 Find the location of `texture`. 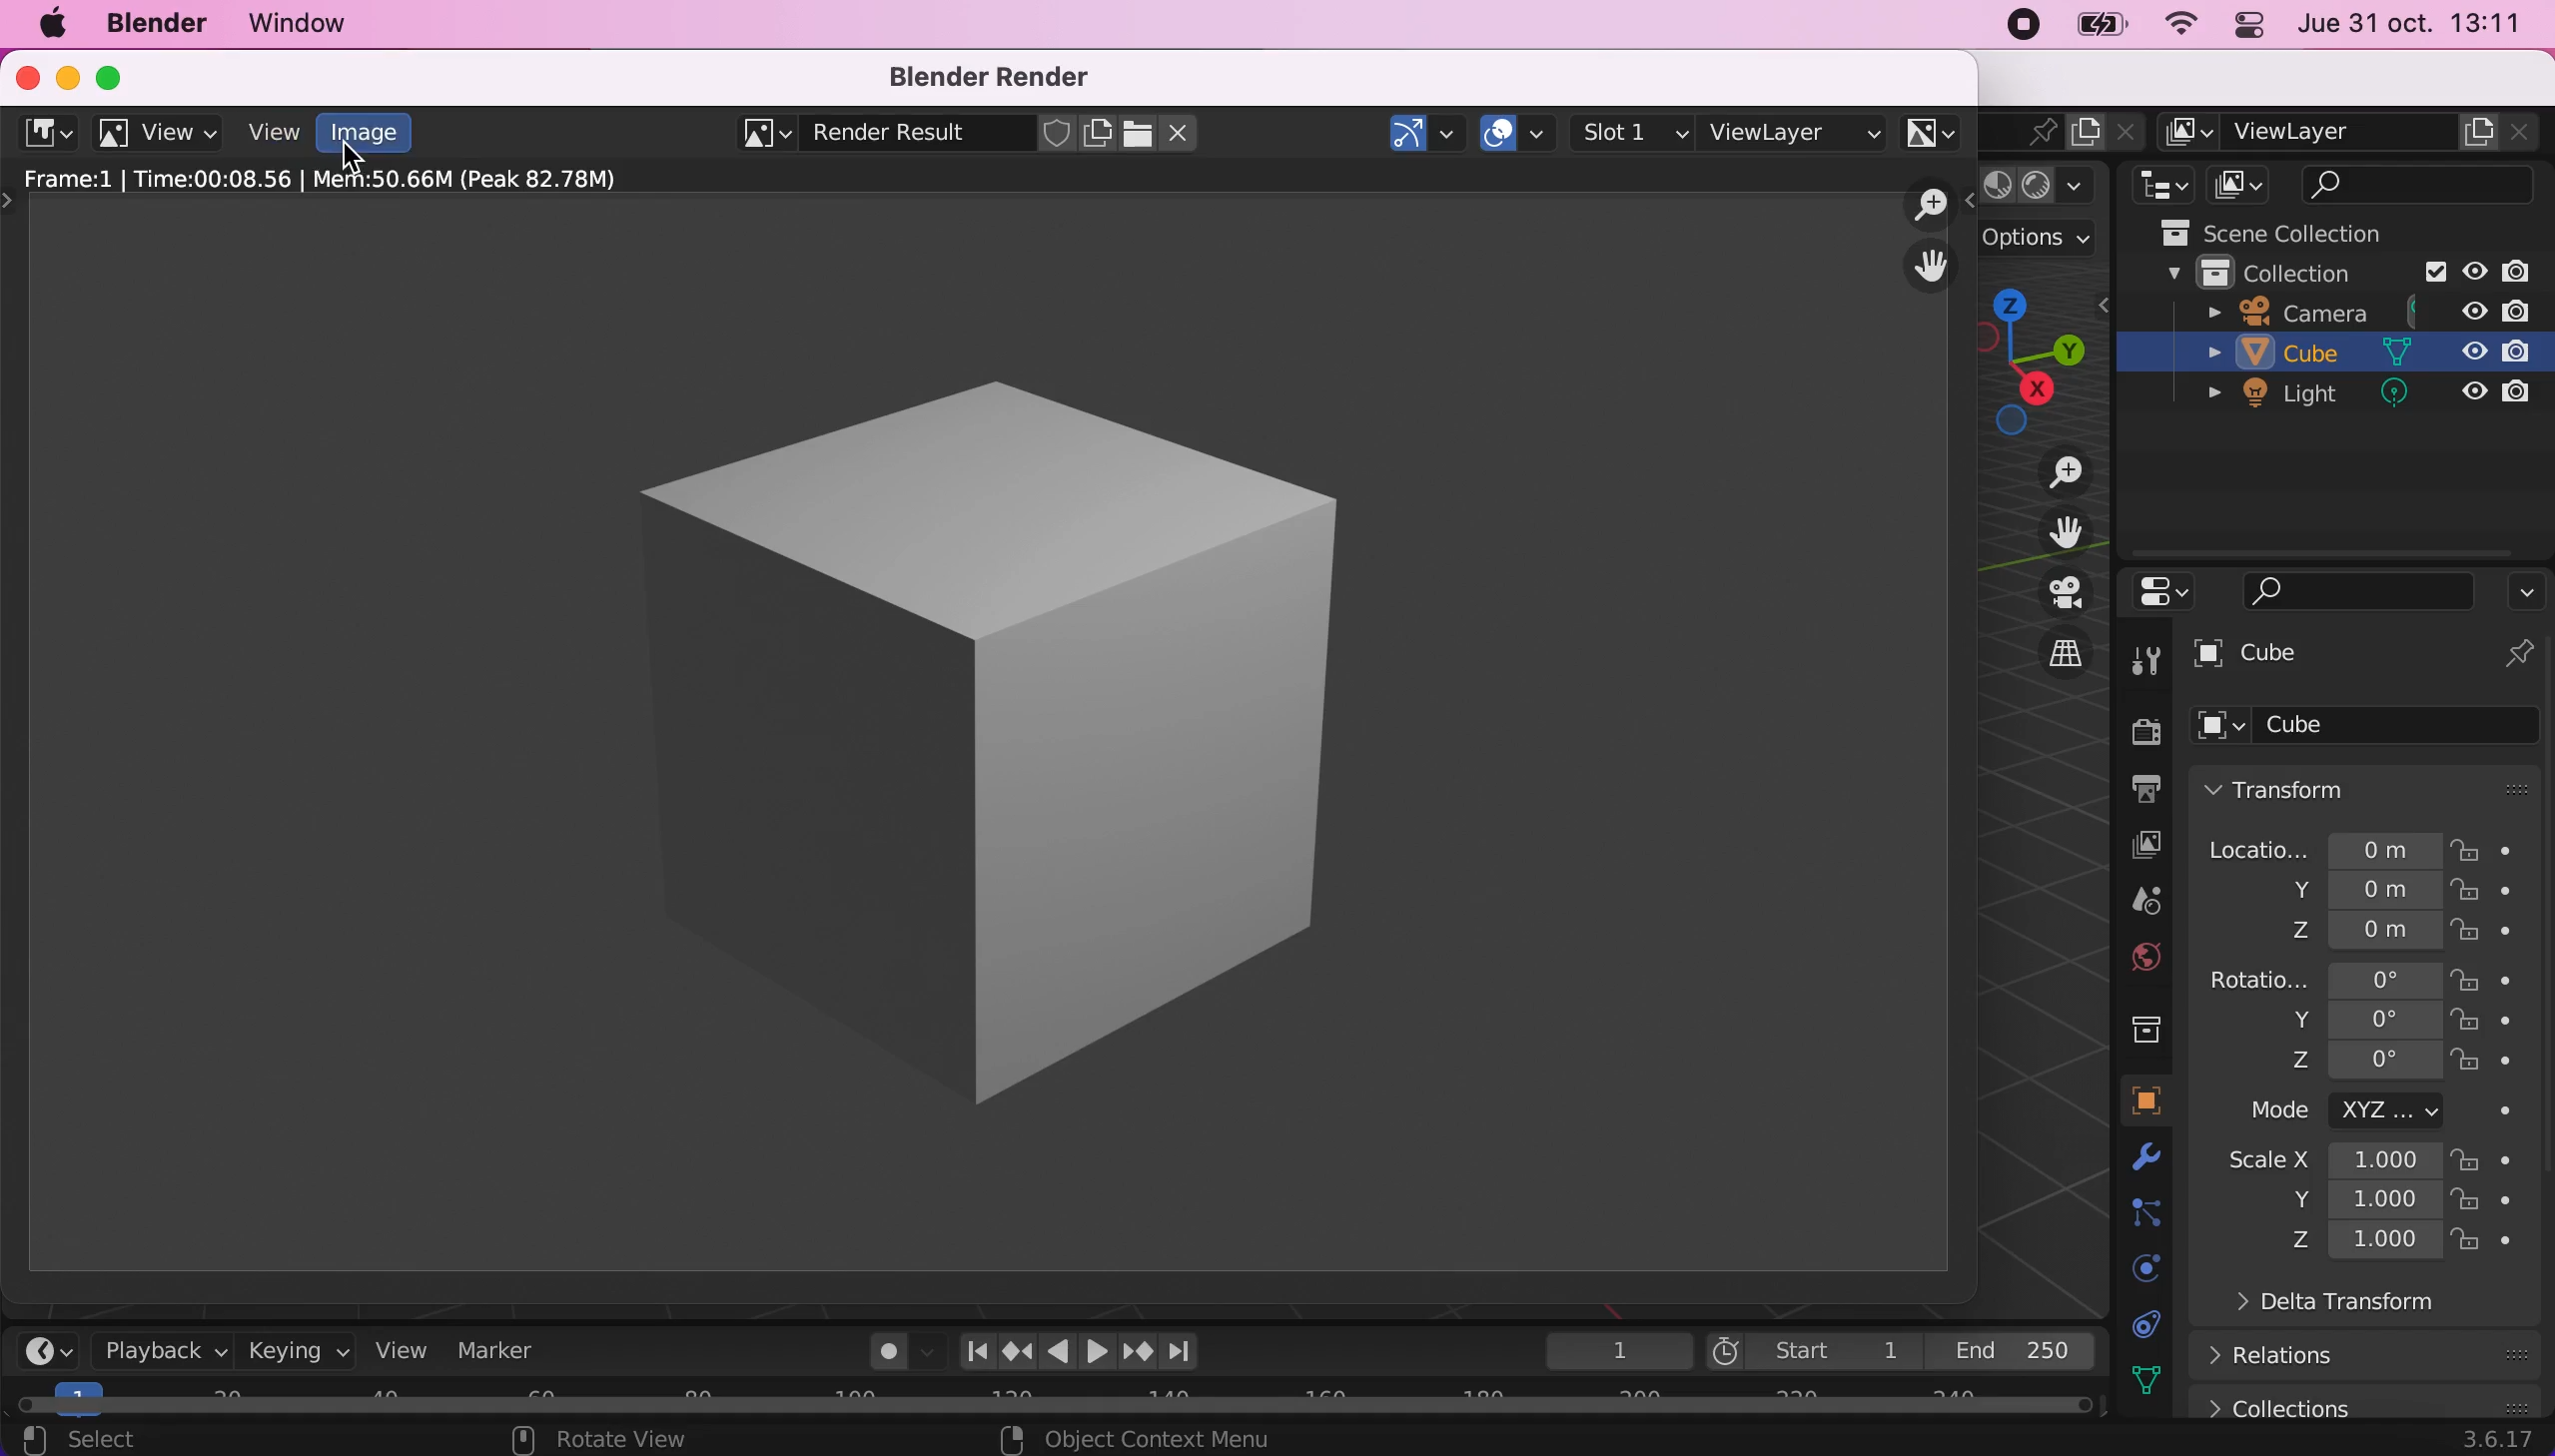

texture is located at coordinates (2156, 1380).